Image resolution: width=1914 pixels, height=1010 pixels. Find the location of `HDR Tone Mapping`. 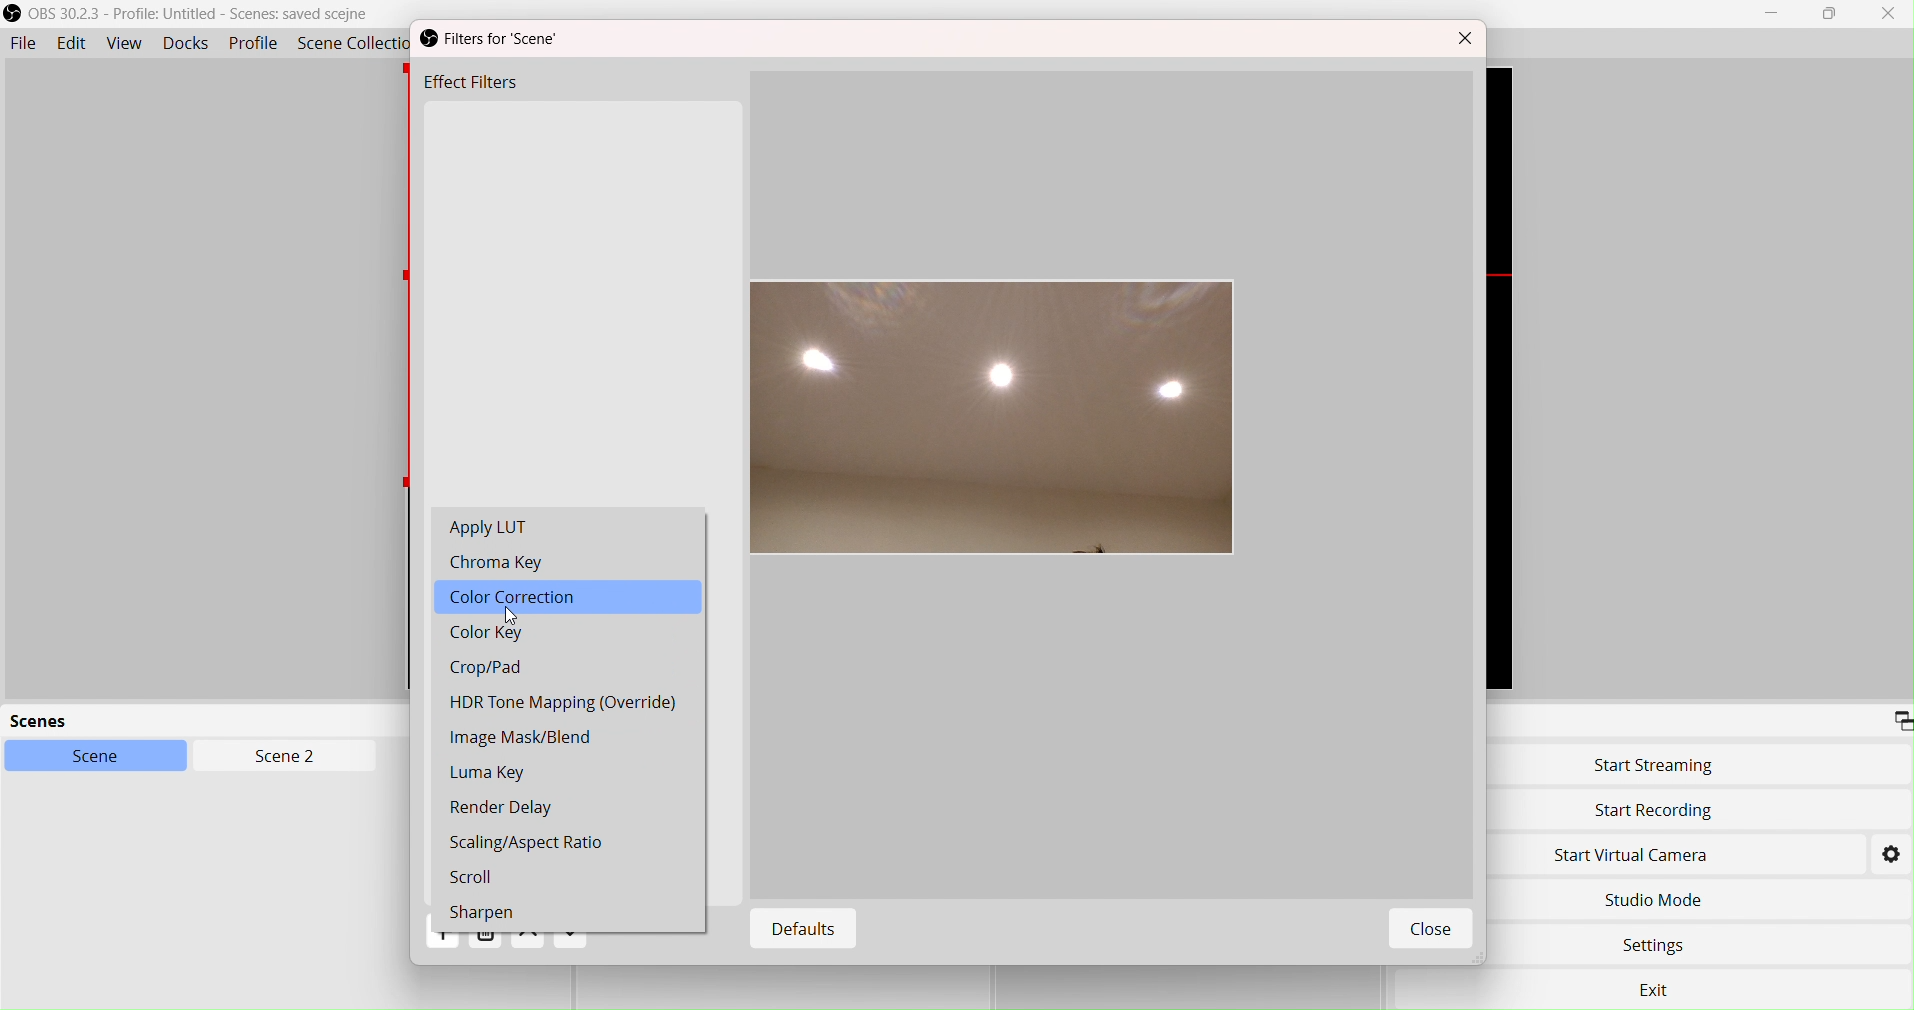

HDR Tone Mapping is located at coordinates (562, 704).